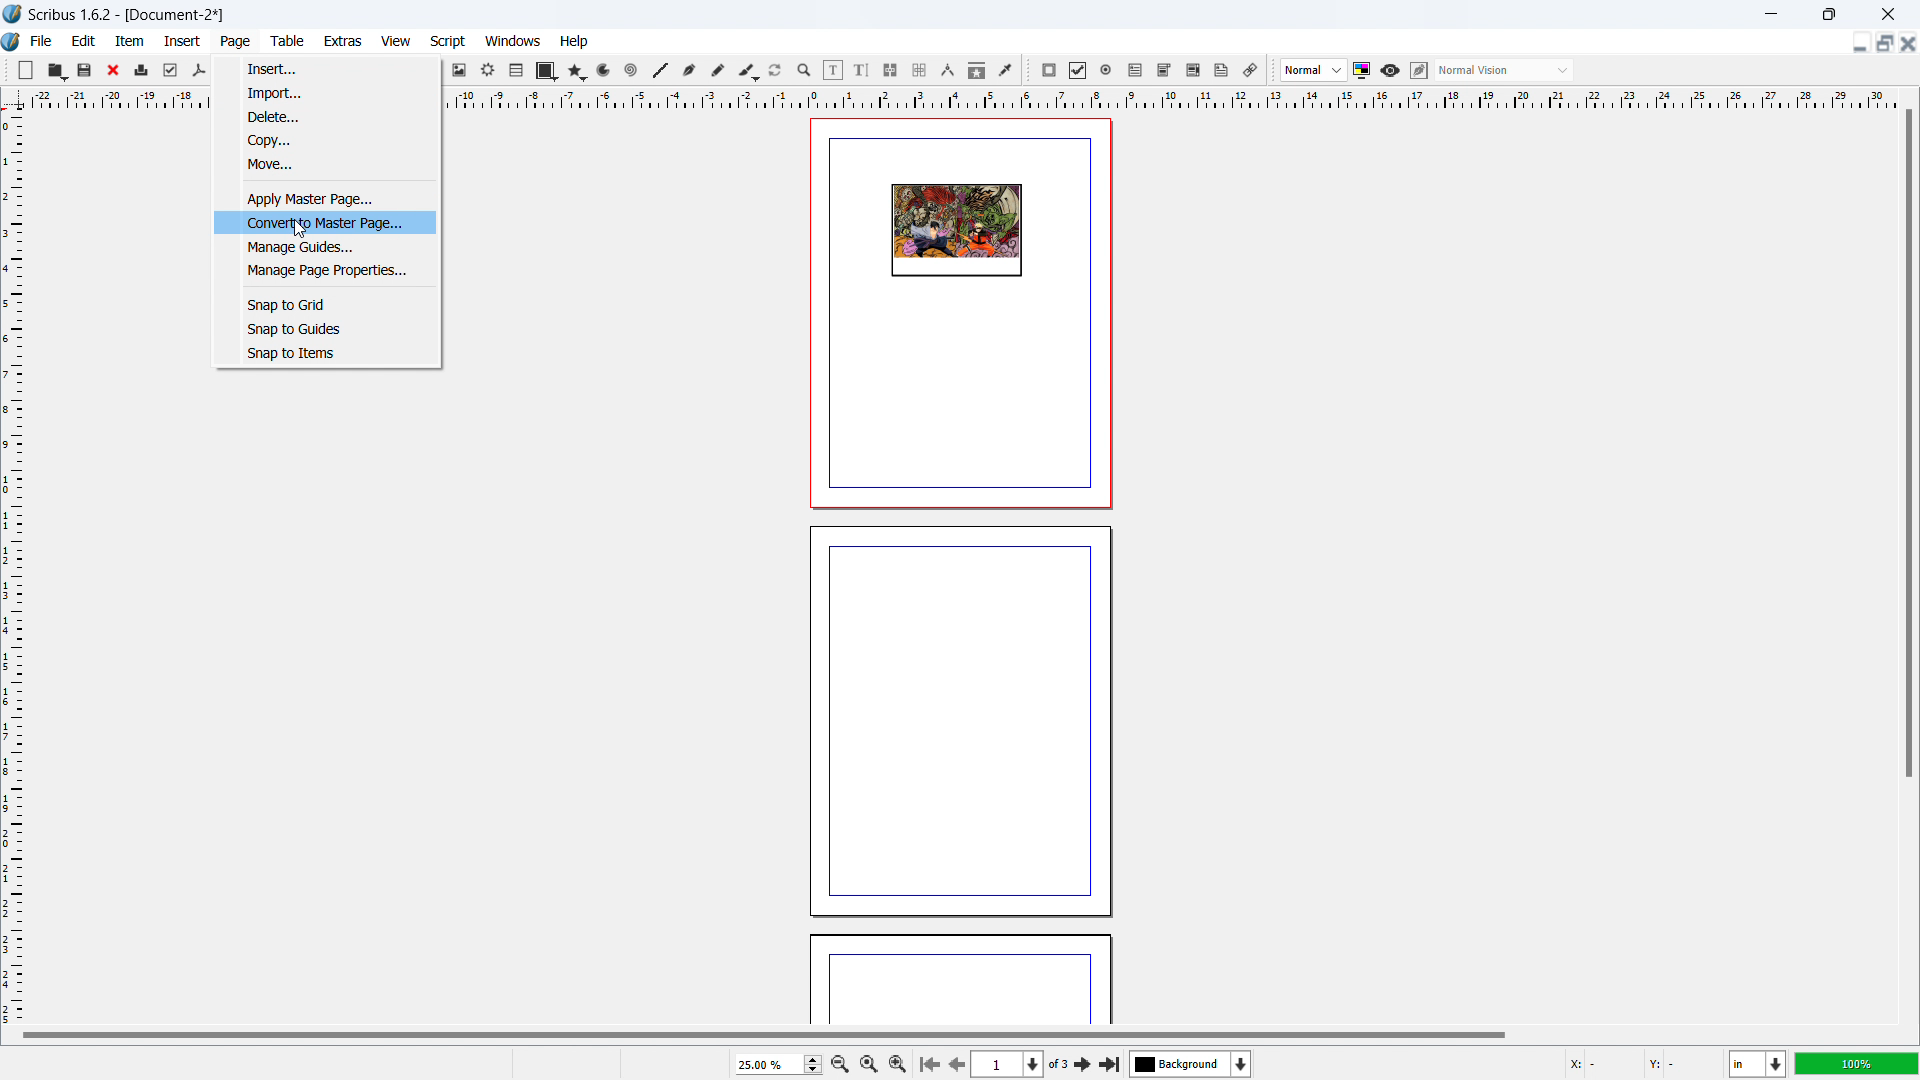 Image resolution: width=1920 pixels, height=1080 pixels. I want to click on manage page properties, so click(327, 272).